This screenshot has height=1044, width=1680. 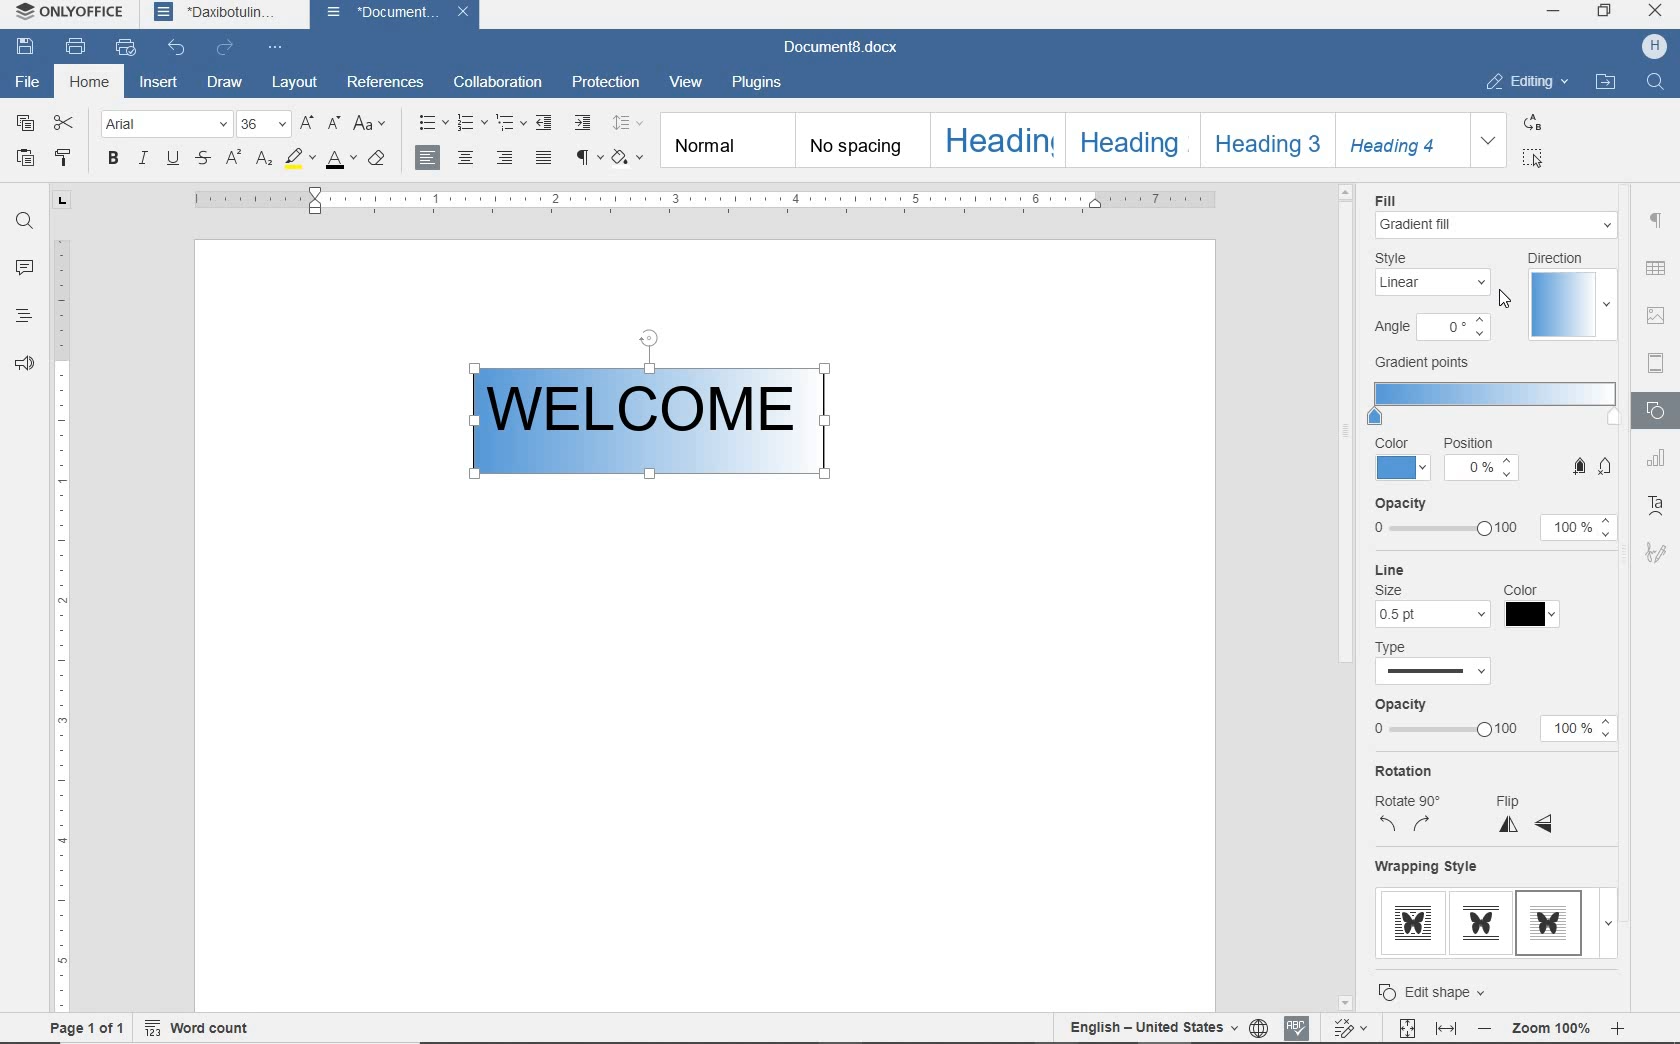 What do you see at coordinates (1407, 1029) in the screenshot?
I see `FIT TO PAGE` at bounding box center [1407, 1029].